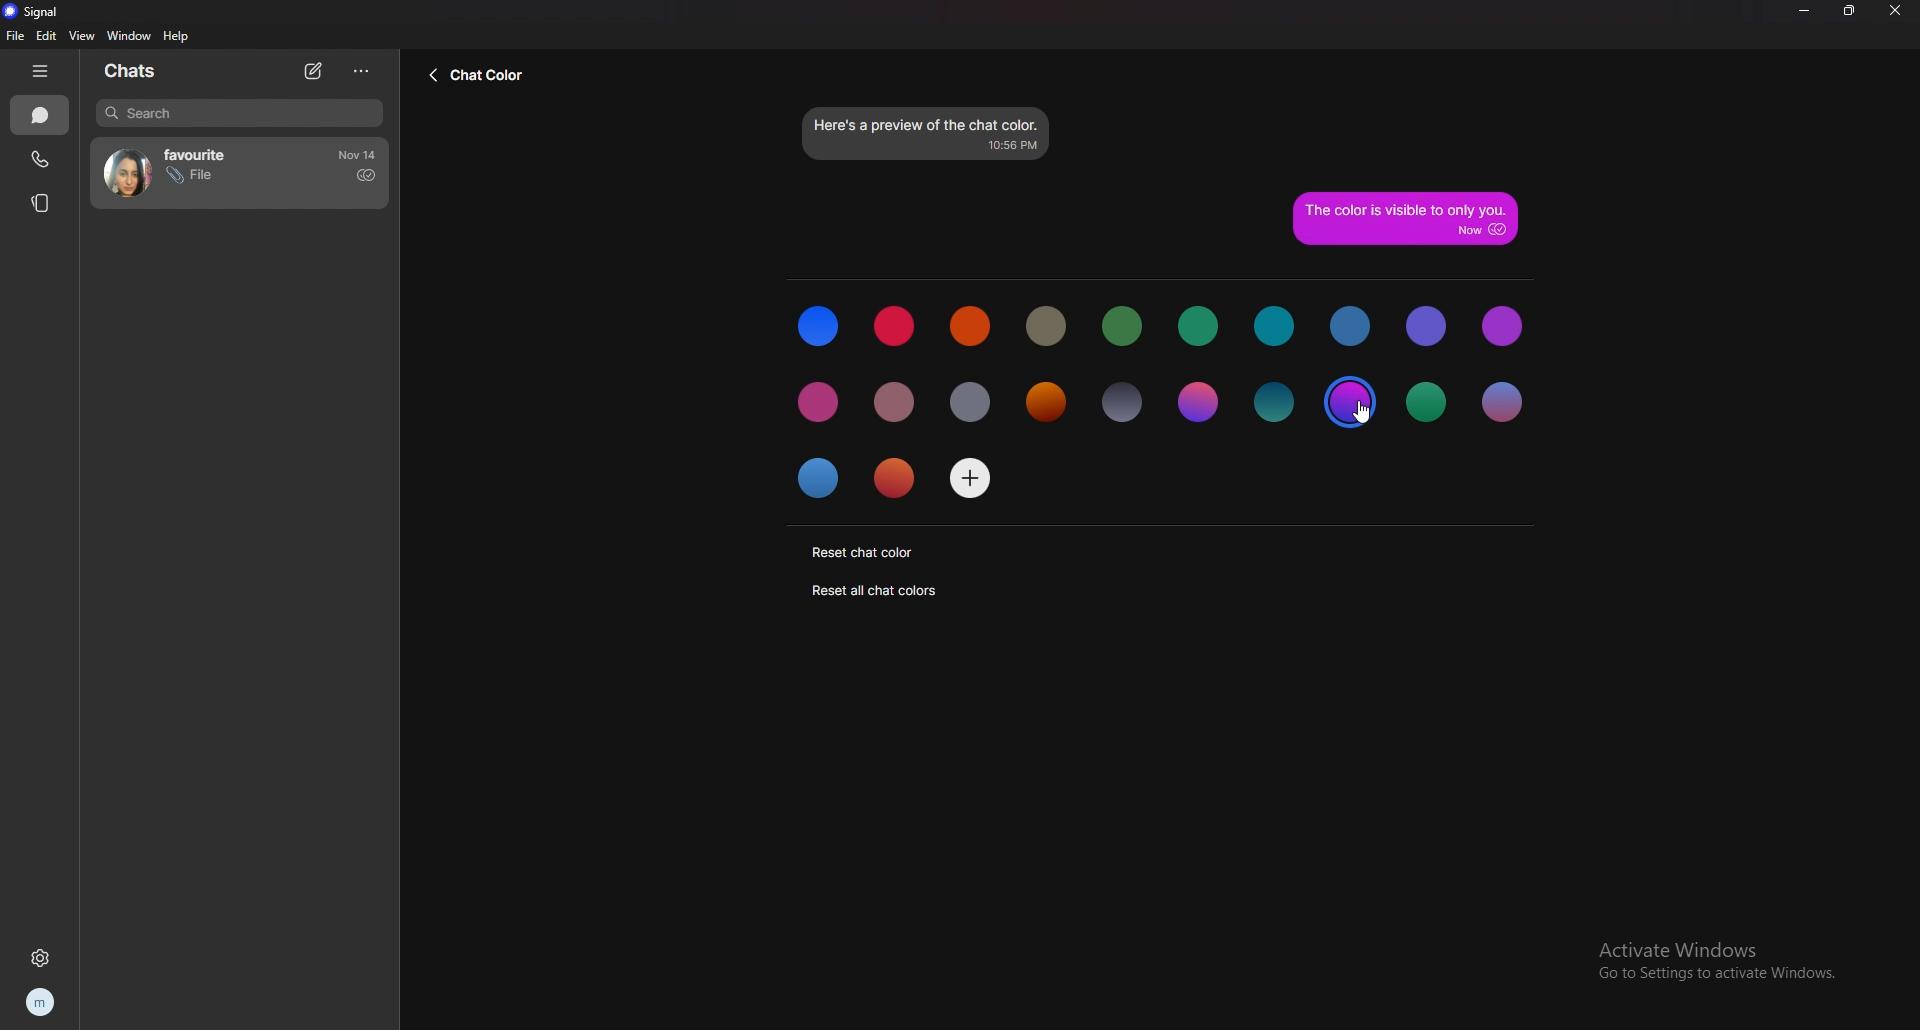  What do you see at coordinates (1121, 404) in the screenshot?
I see `color` at bounding box center [1121, 404].